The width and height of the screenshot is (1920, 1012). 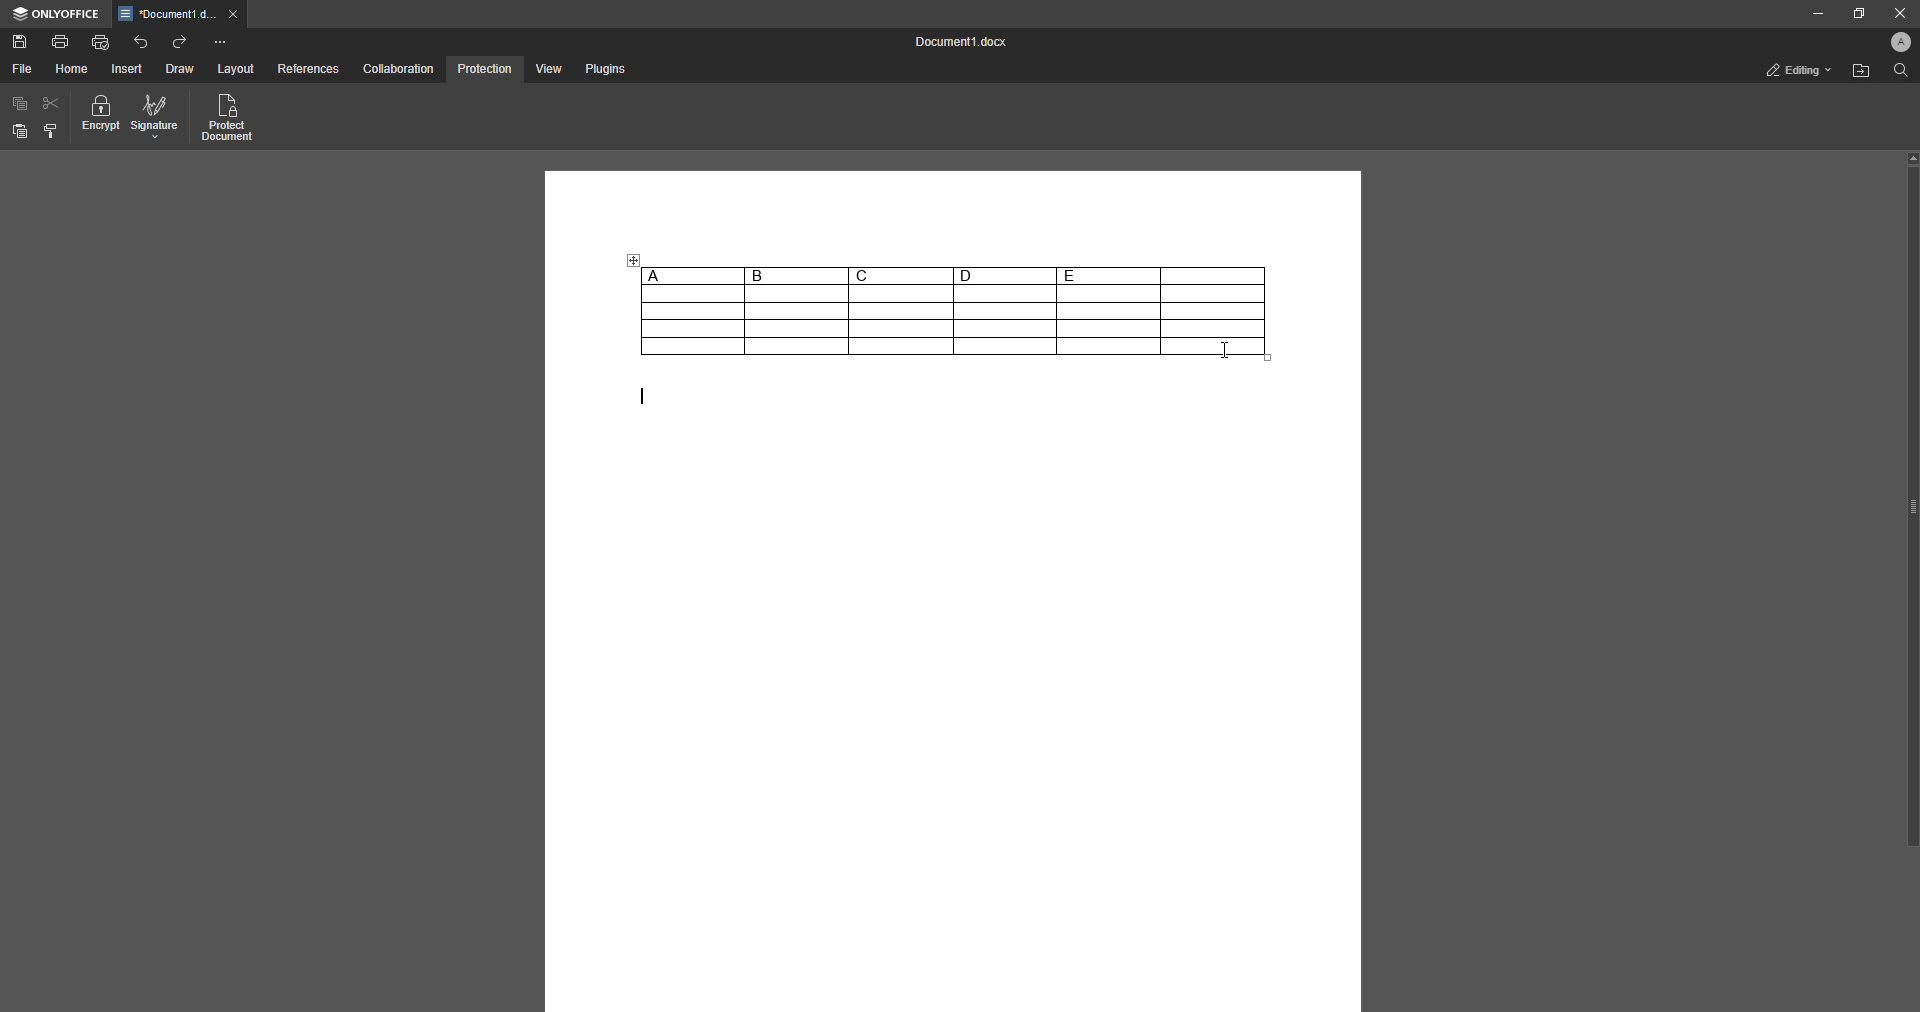 What do you see at coordinates (603, 70) in the screenshot?
I see `Plugins` at bounding box center [603, 70].